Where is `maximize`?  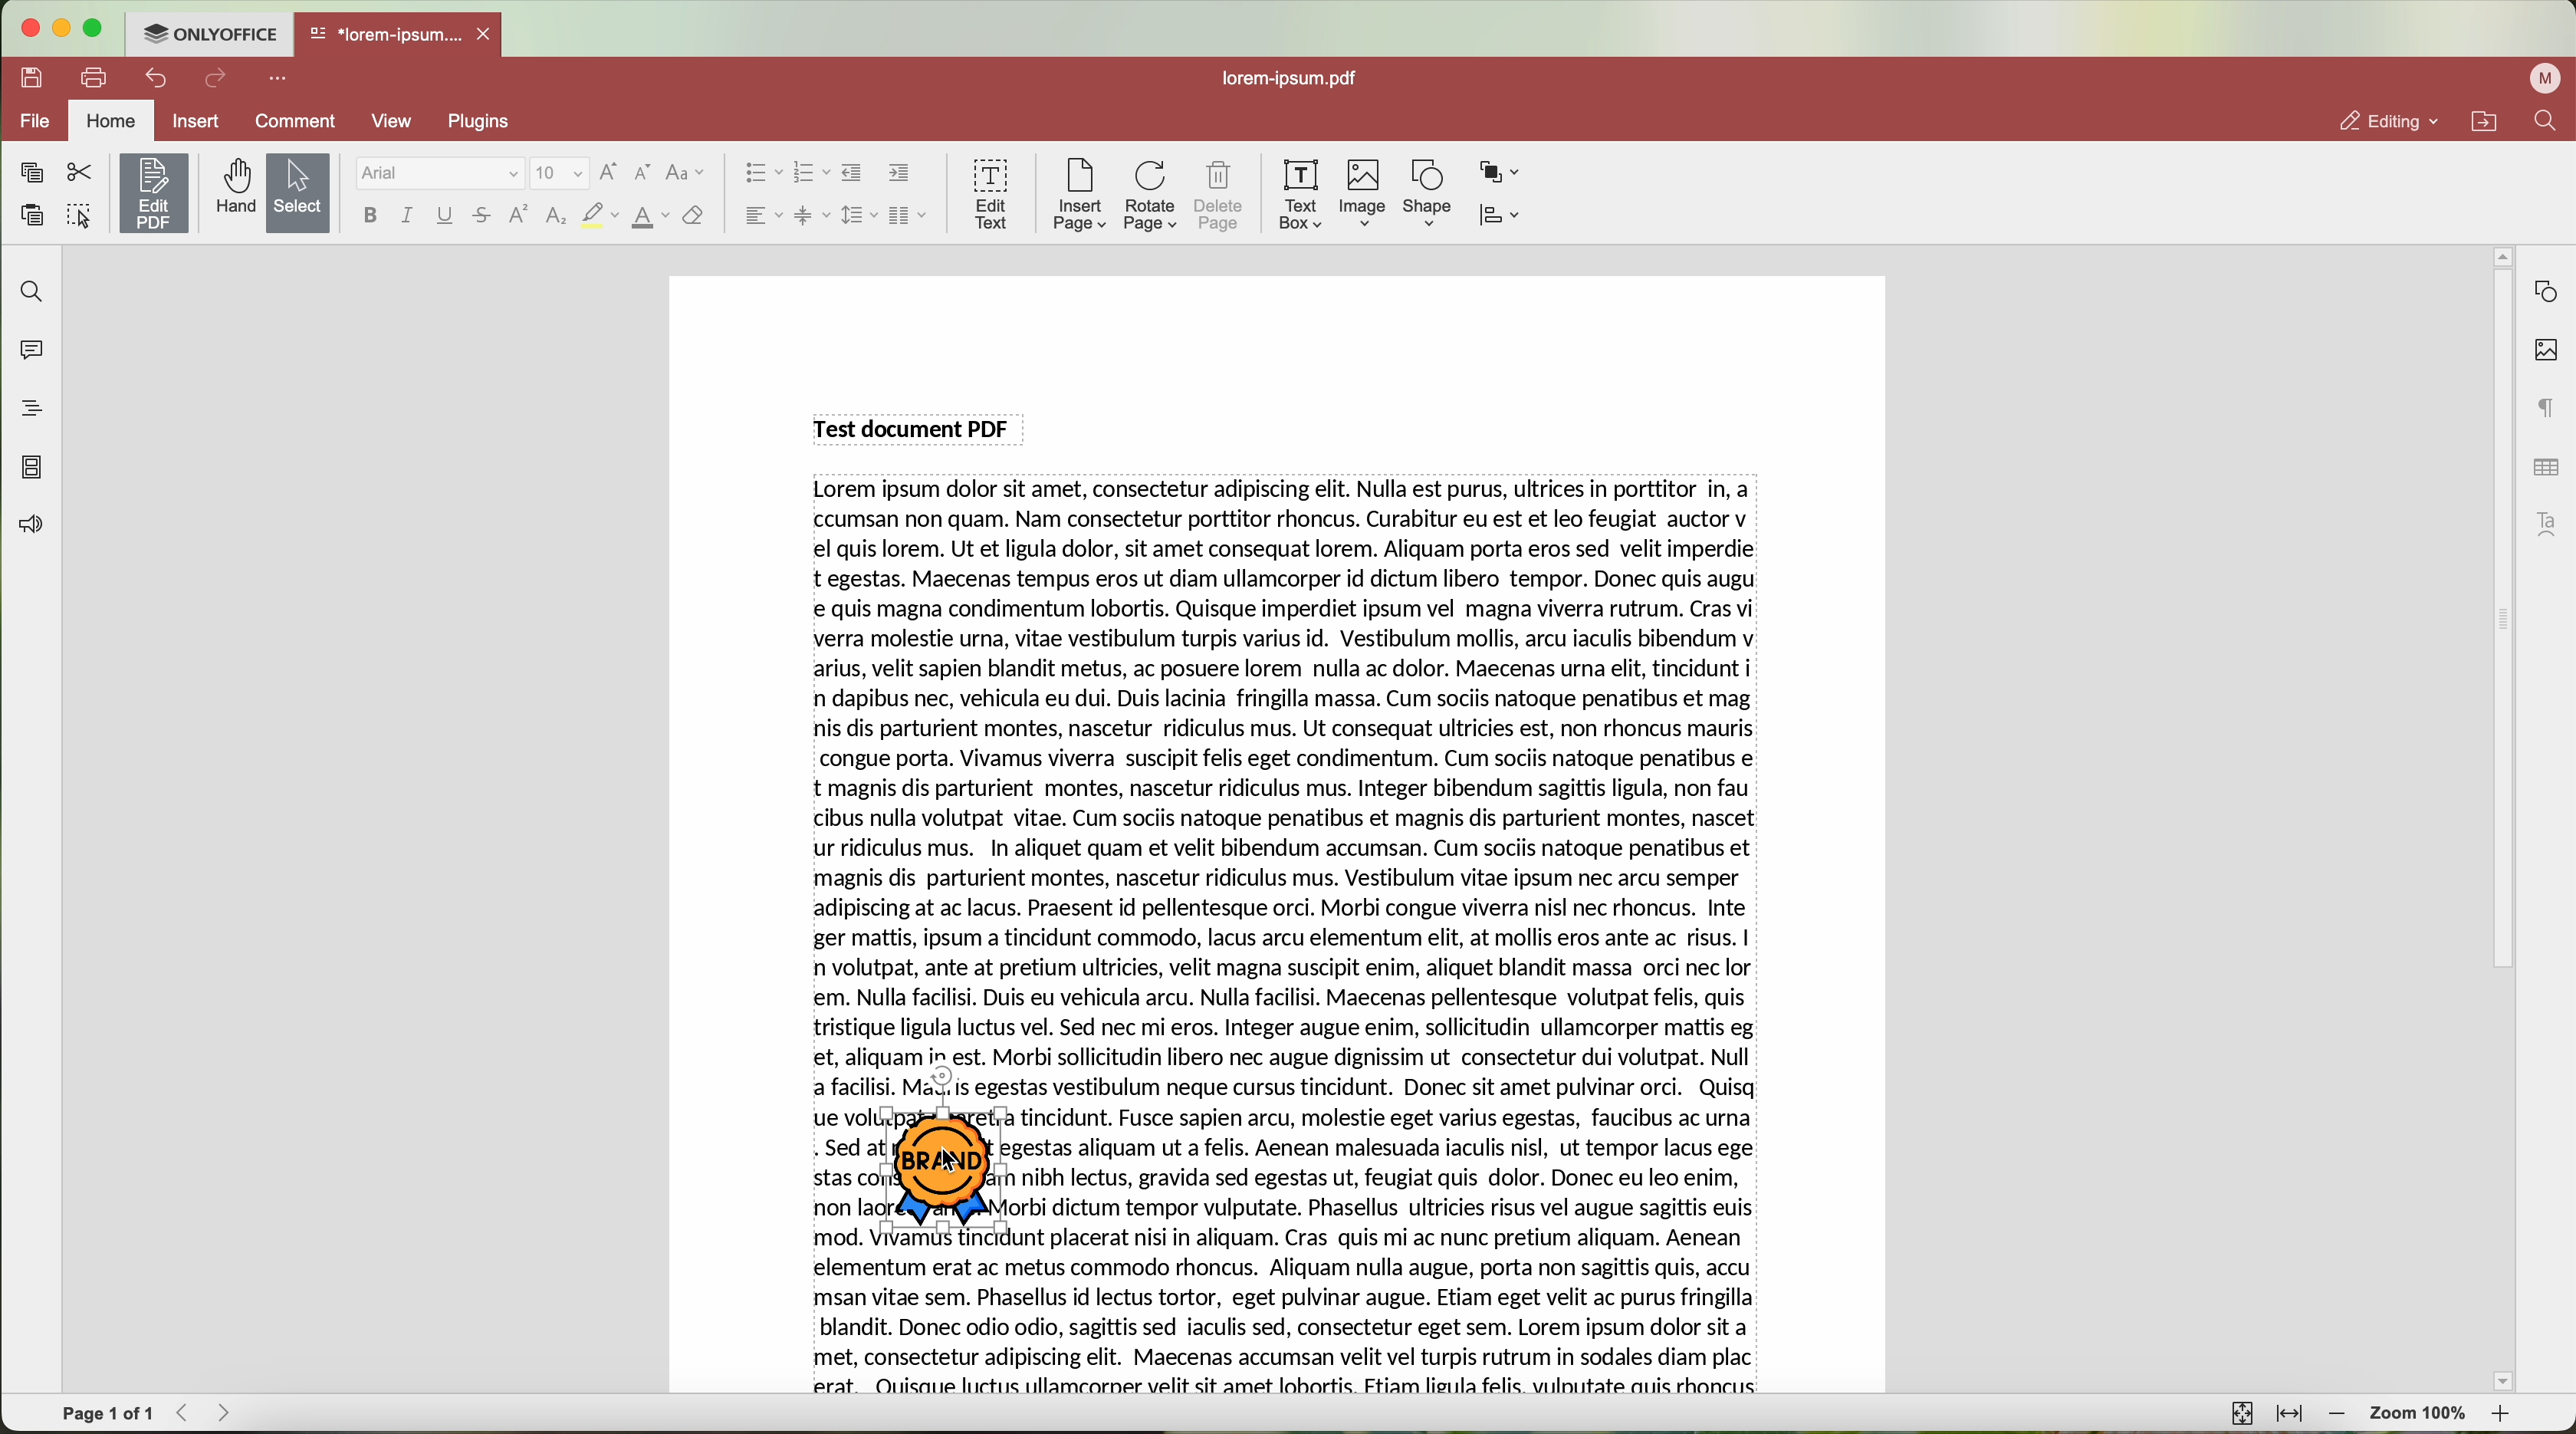
maximize is located at coordinates (95, 28).